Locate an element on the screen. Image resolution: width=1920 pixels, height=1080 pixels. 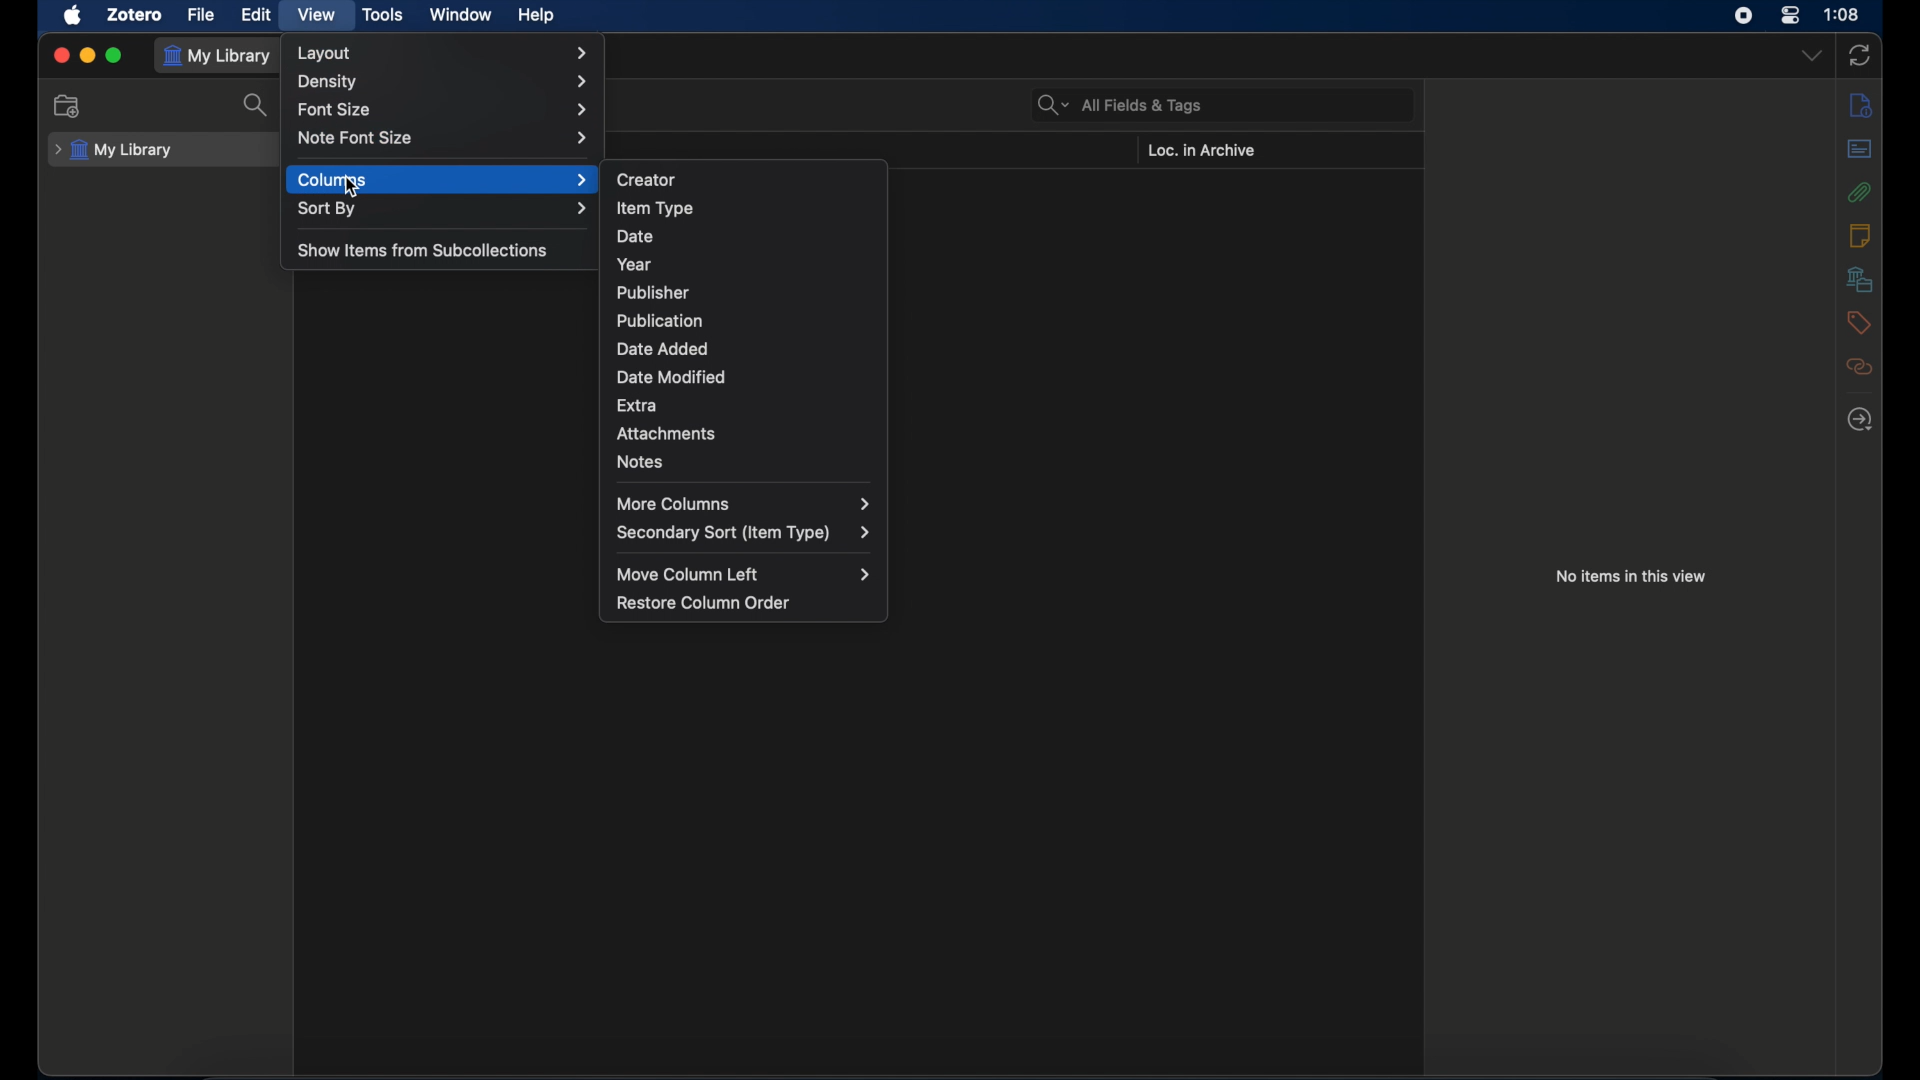
attachments is located at coordinates (1860, 191).